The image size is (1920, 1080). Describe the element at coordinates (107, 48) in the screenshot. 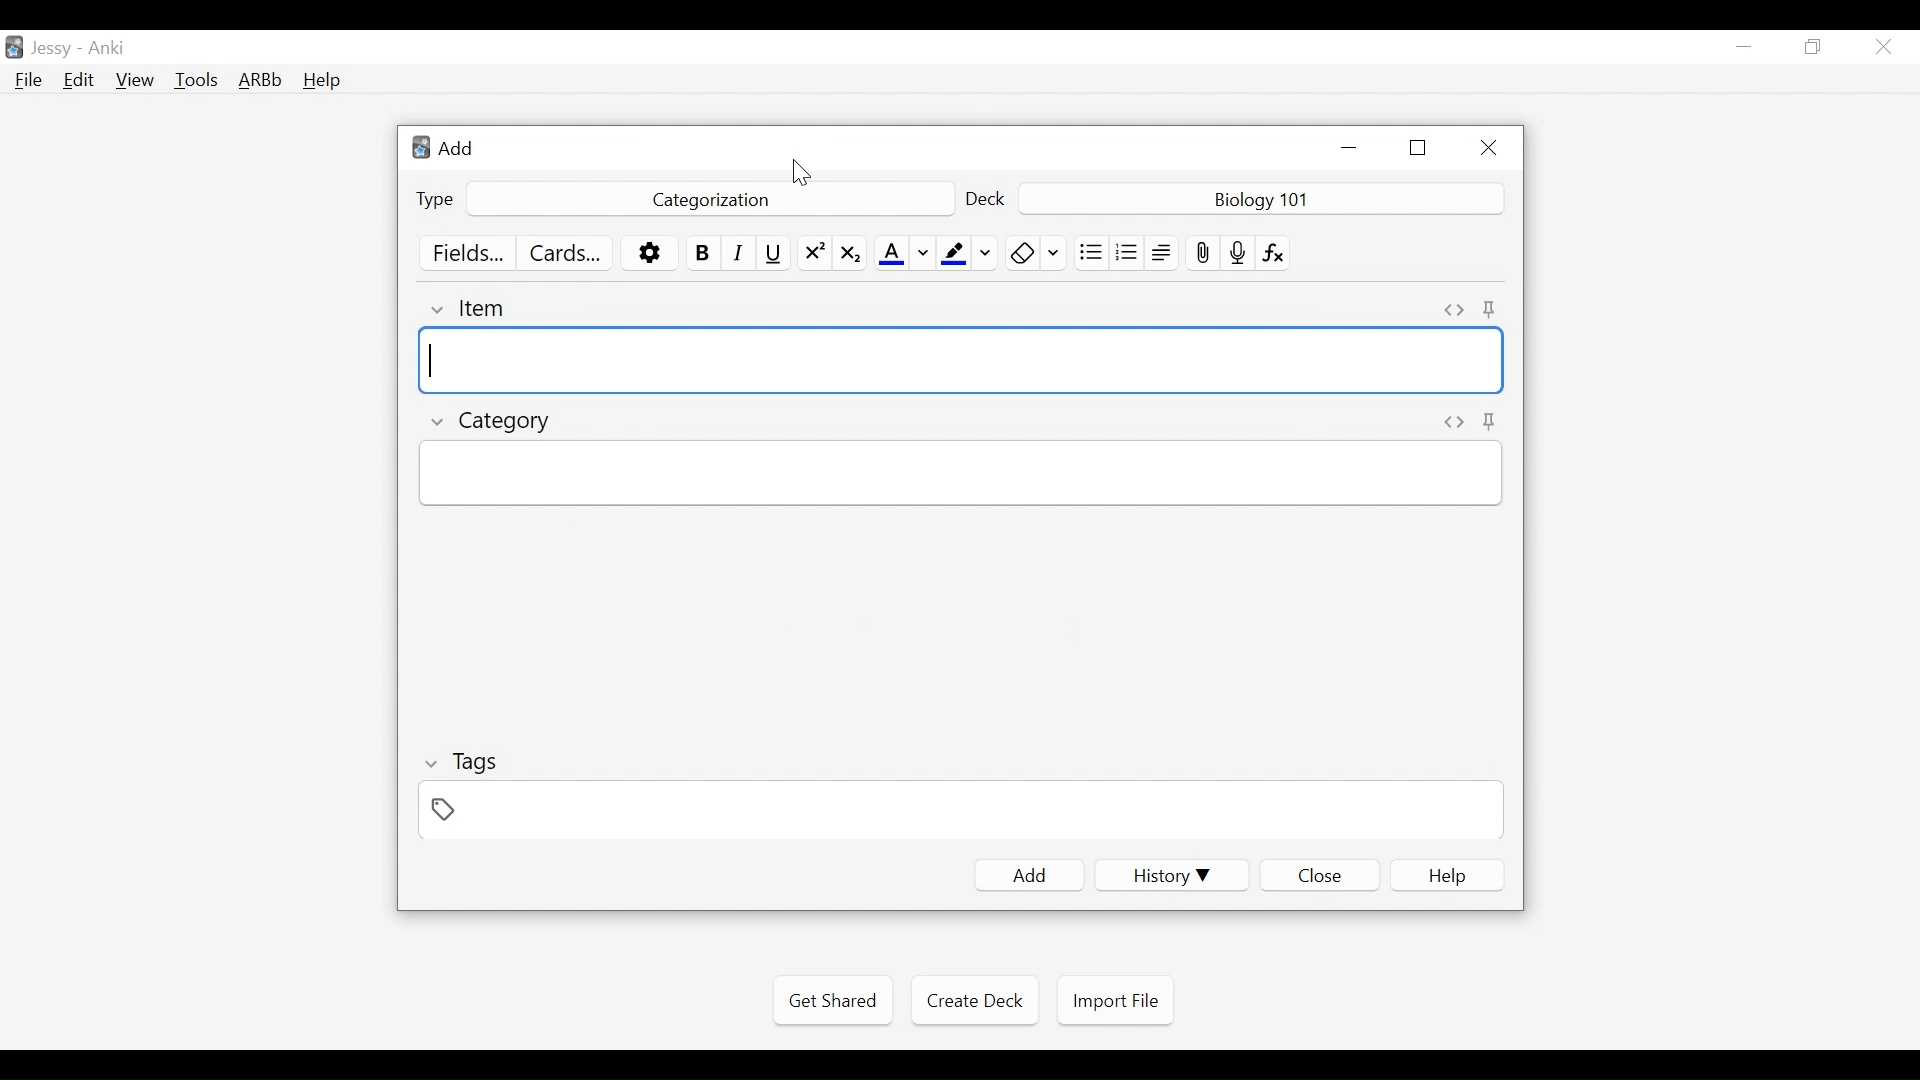

I see `Anki` at that location.